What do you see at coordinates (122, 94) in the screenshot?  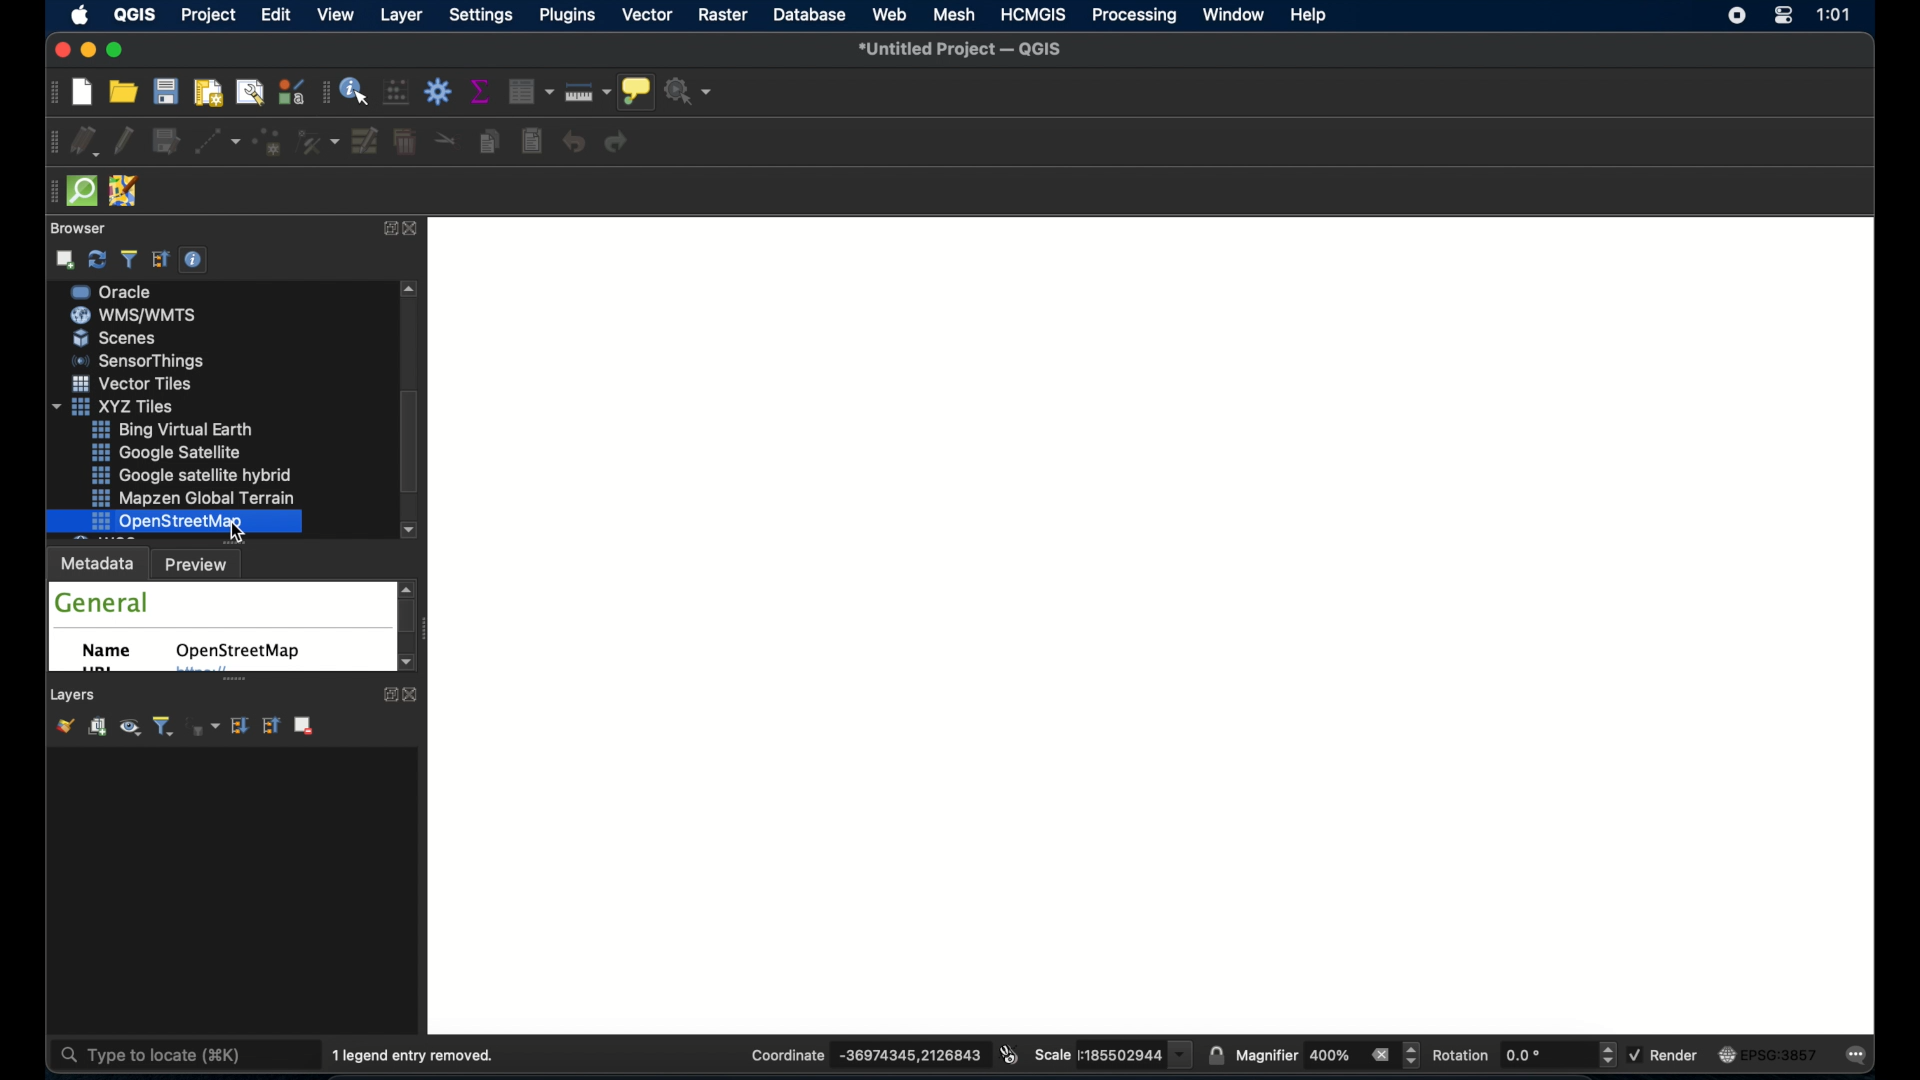 I see `open project` at bounding box center [122, 94].